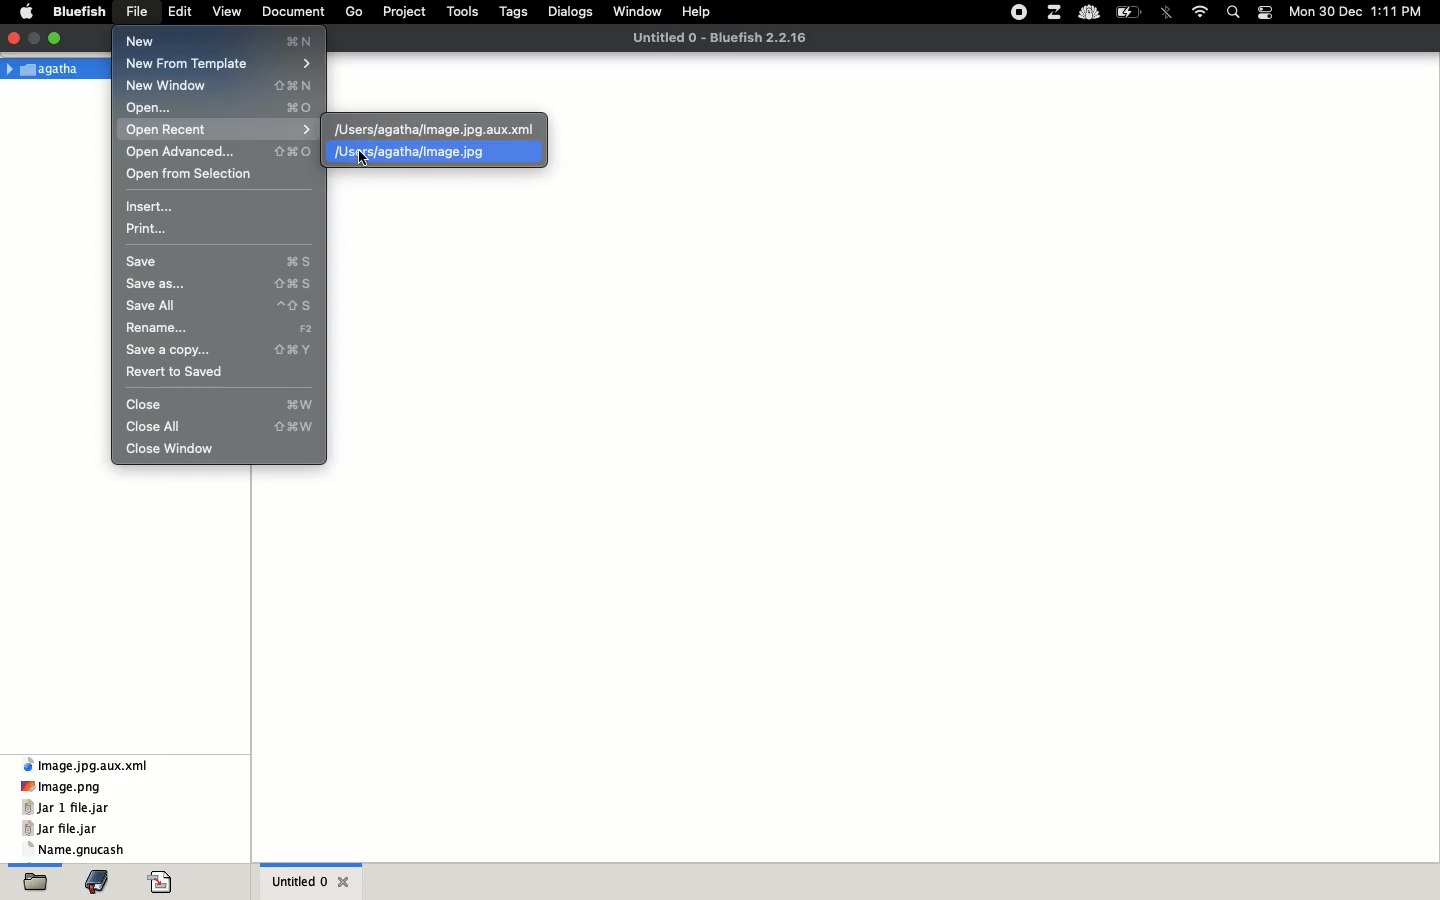  I want to click on Mon 30 Dec 1:11 PM, so click(1357, 10).